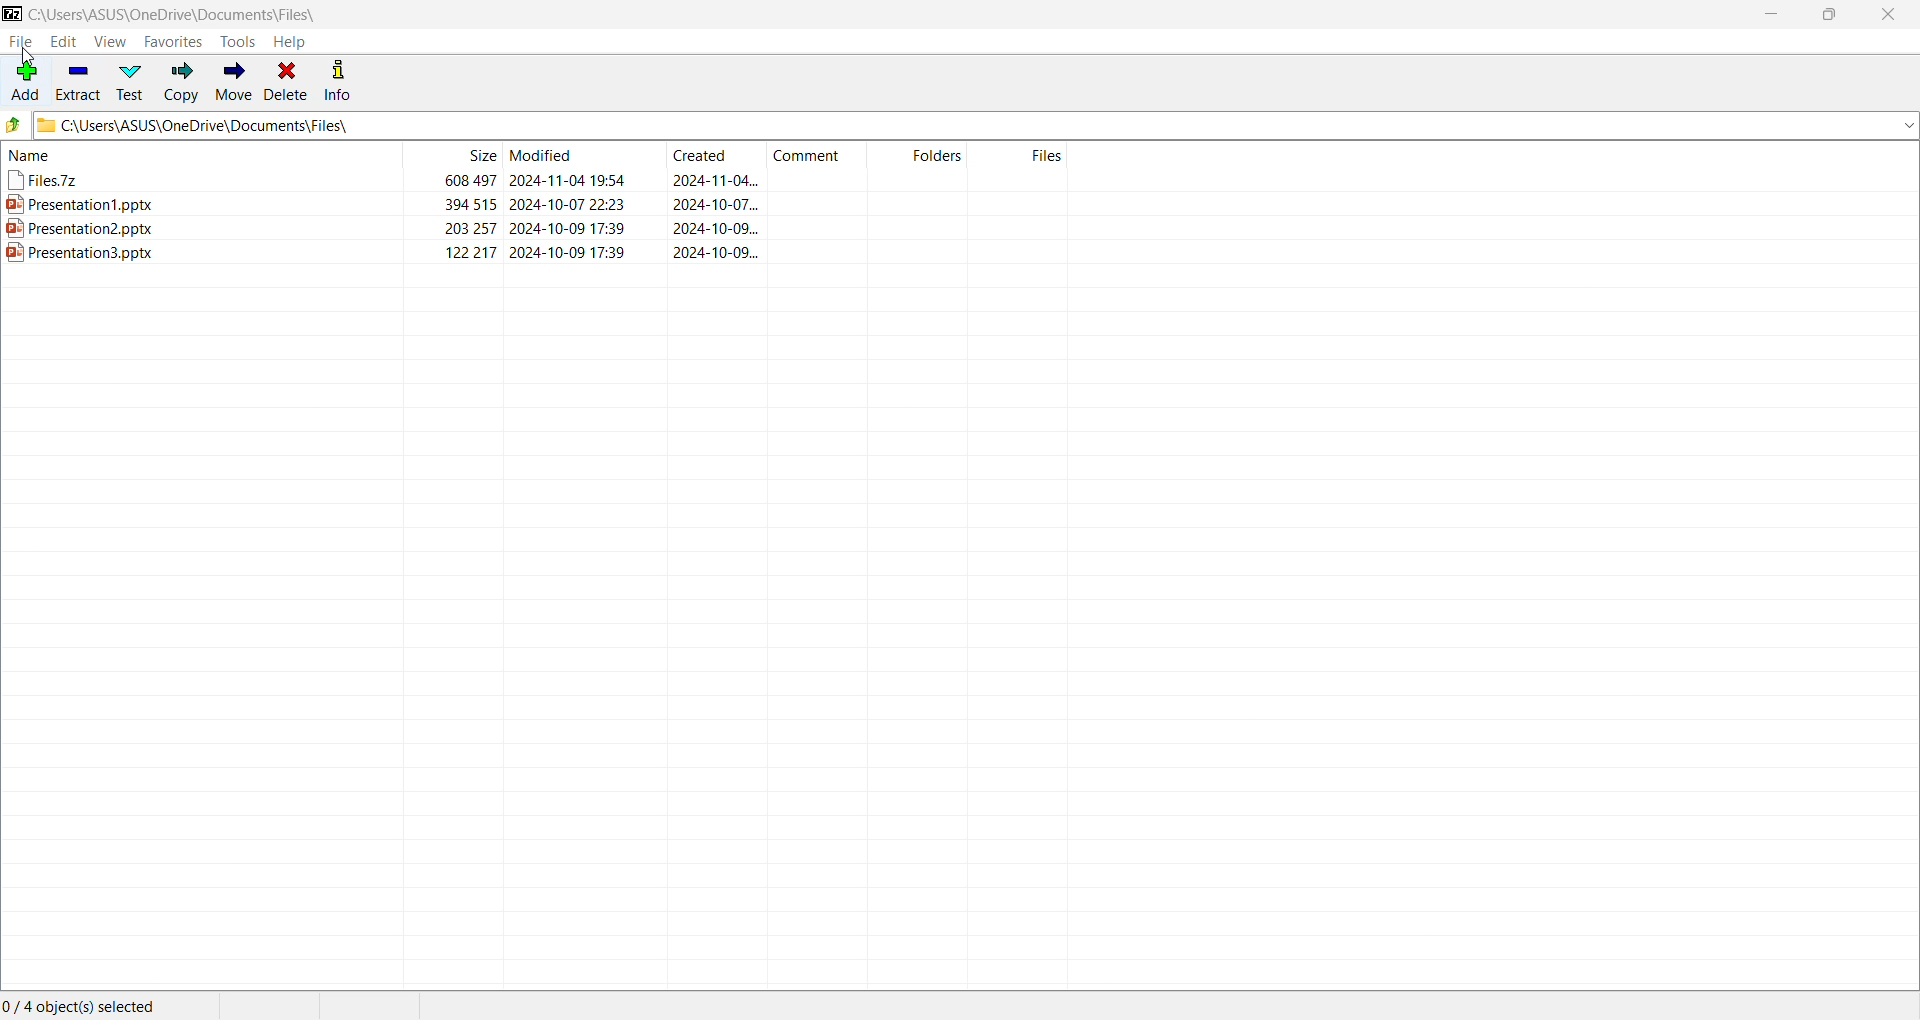 This screenshot has height=1020, width=1920. I want to click on 122217, so click(465, 254).